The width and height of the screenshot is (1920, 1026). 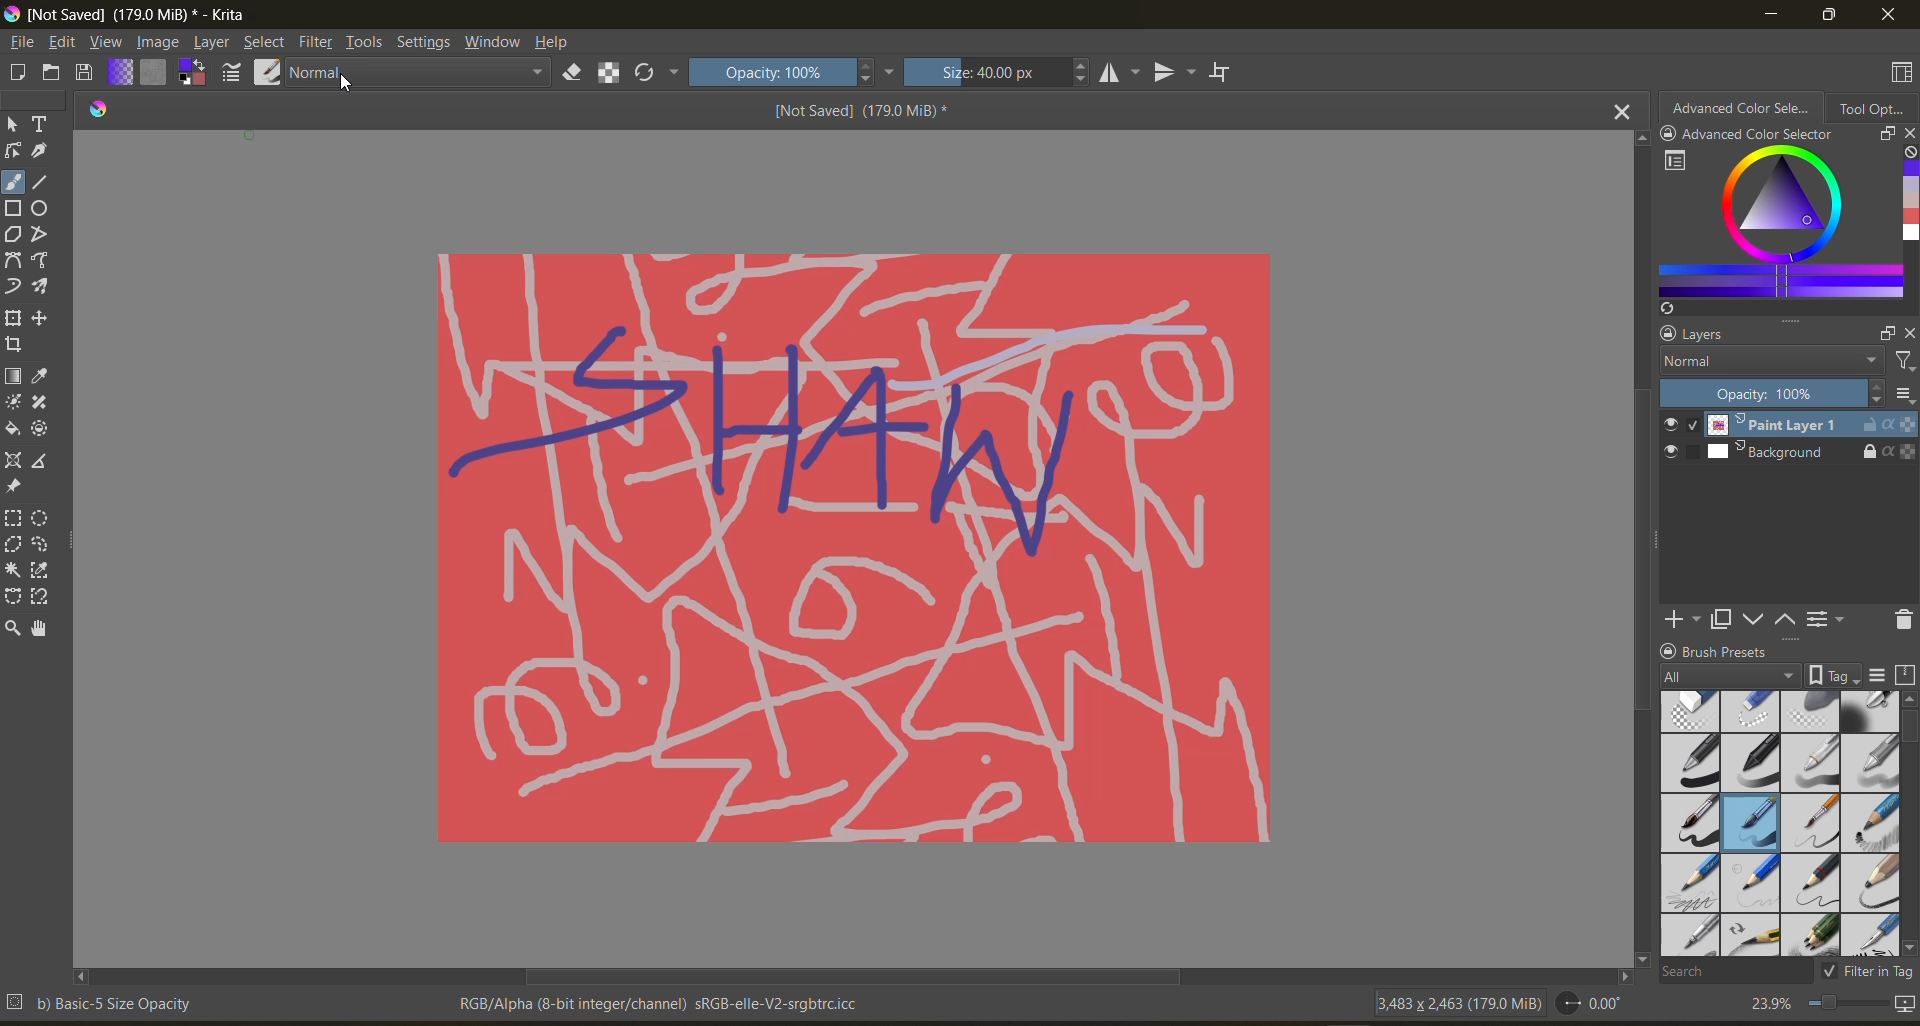 I want to click on opacity: 100%, so click(x=792, y=72).